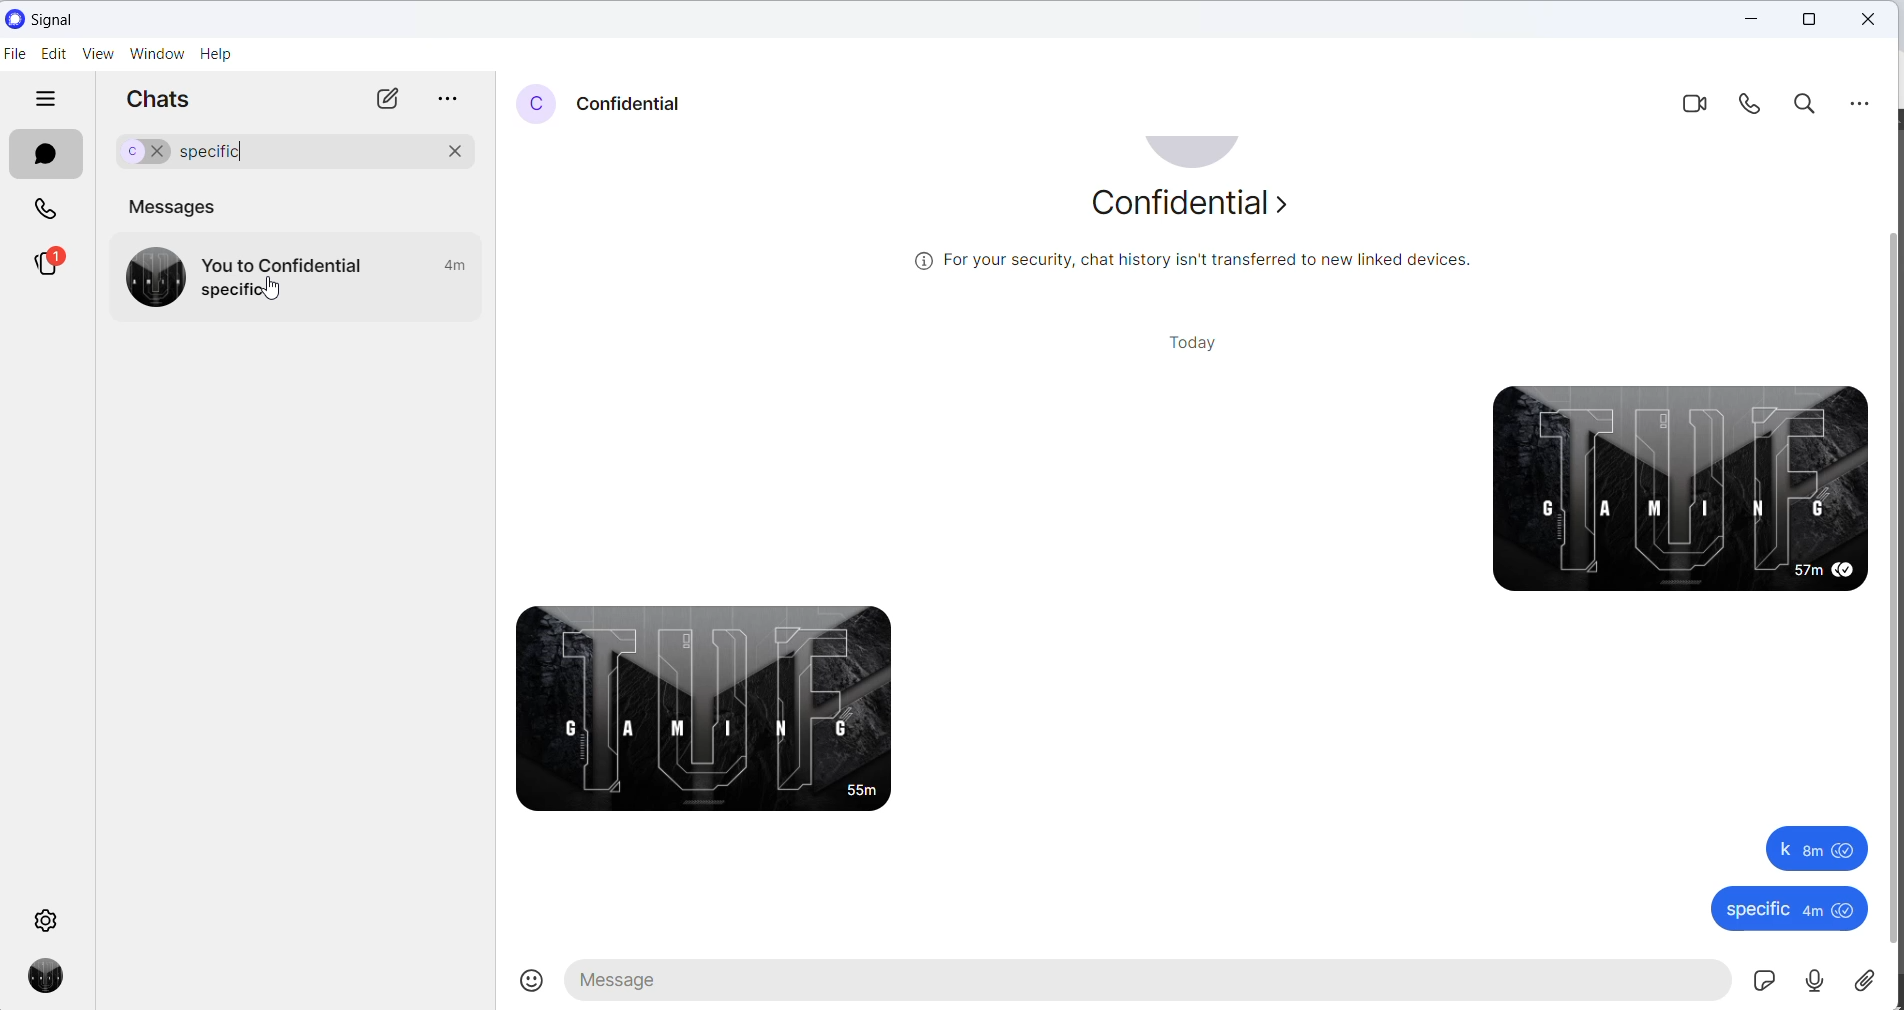 The width and height of the screenshot is (1904, 1010). Describe the element at coordinates (55, 978) in the screenshot. I see `profile` at that location.